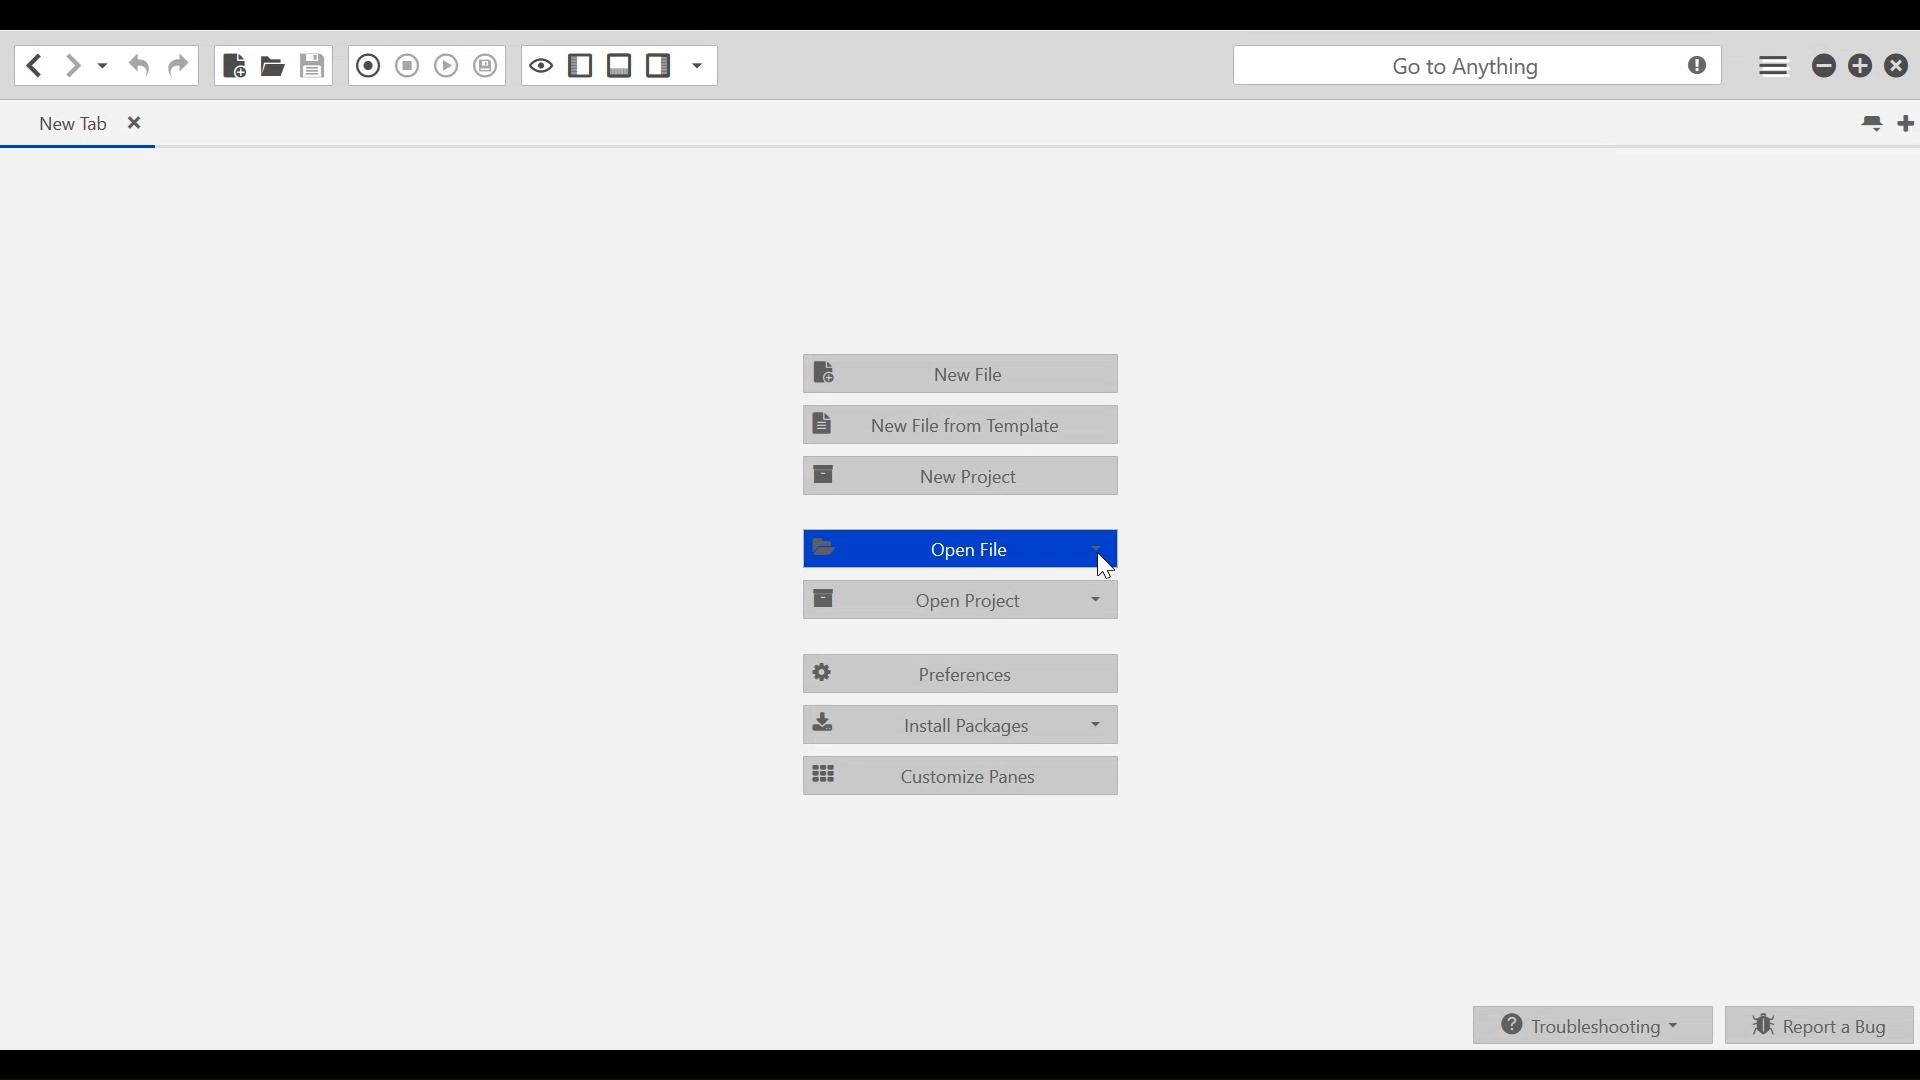 This screenshot has height=1080, width=1920. What do you see at coordinates (962, 424) in the screenshot?
I see `New File from Template` at bounding box center [962, 424].